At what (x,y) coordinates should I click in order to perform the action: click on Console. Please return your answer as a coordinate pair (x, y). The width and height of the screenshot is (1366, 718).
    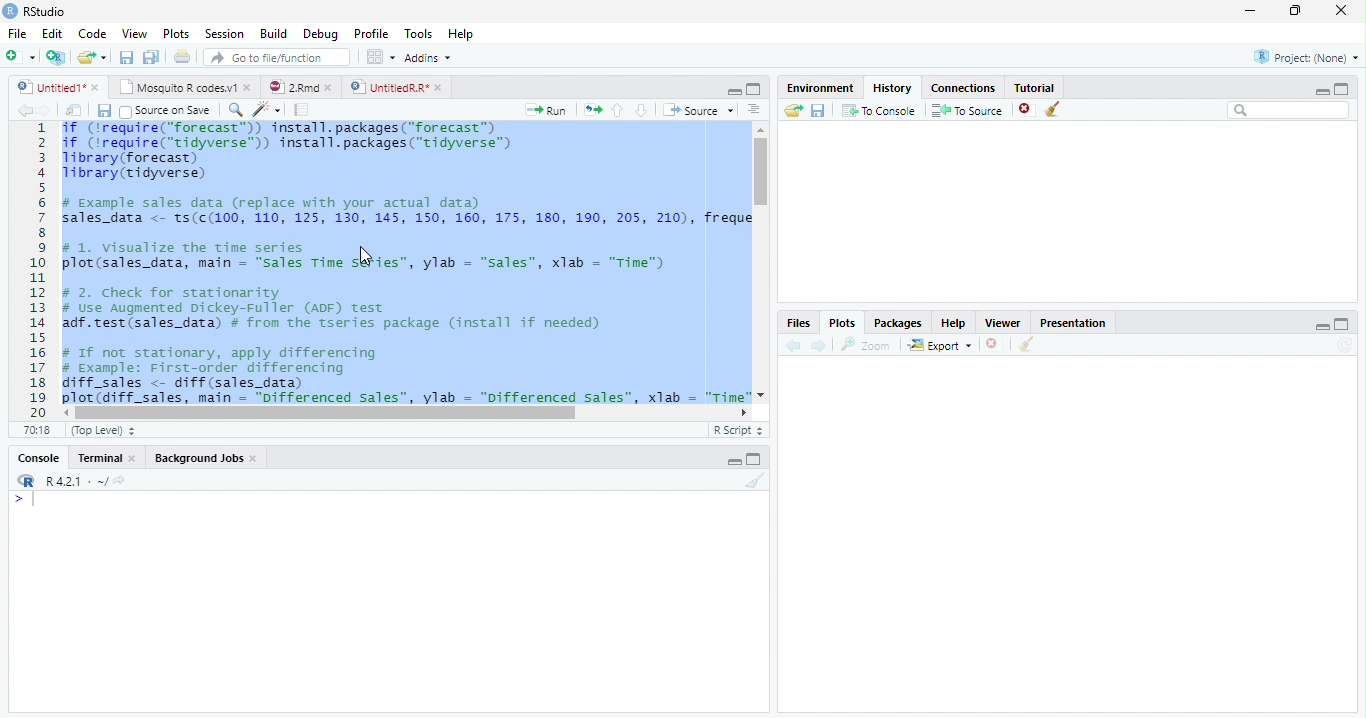
    Looking at the image, I should click on (40, 457).